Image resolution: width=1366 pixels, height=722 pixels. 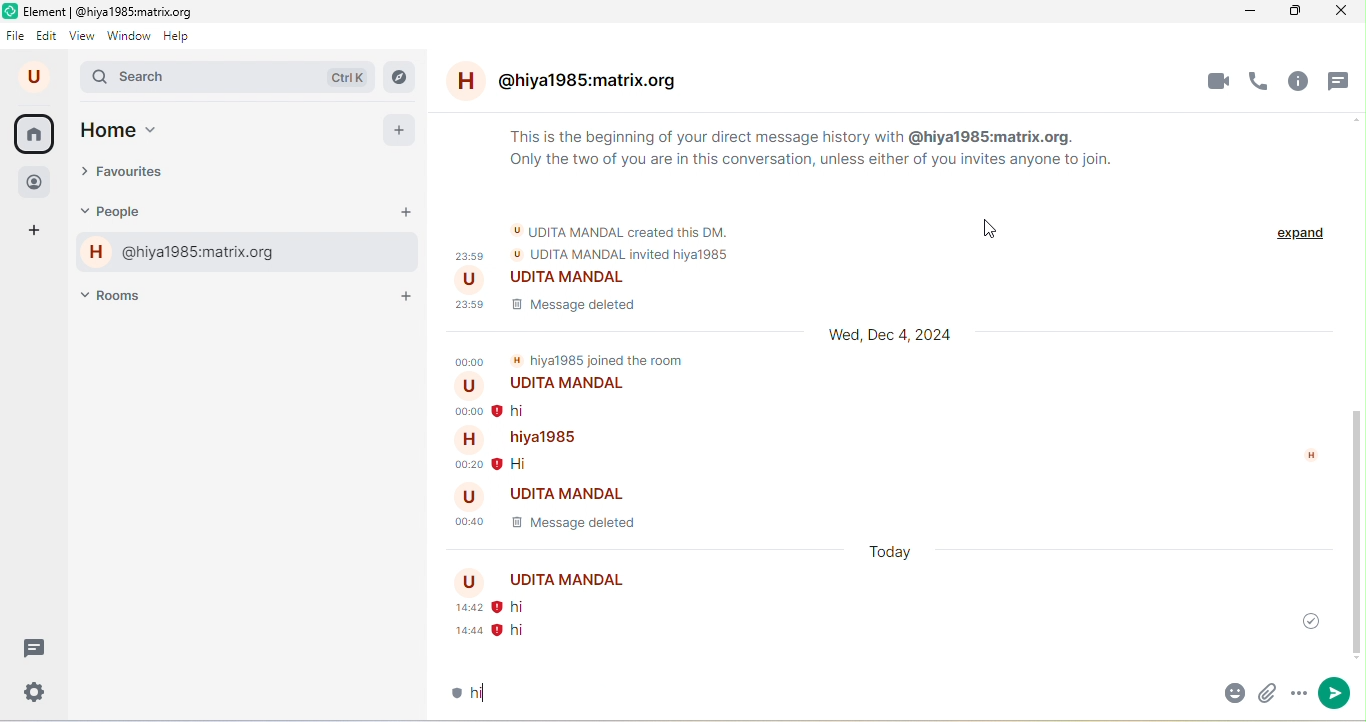 What do you see at coordinates (544, 582) in the screenshot?
I see `udita mandal` at bounding box center [544, 582].